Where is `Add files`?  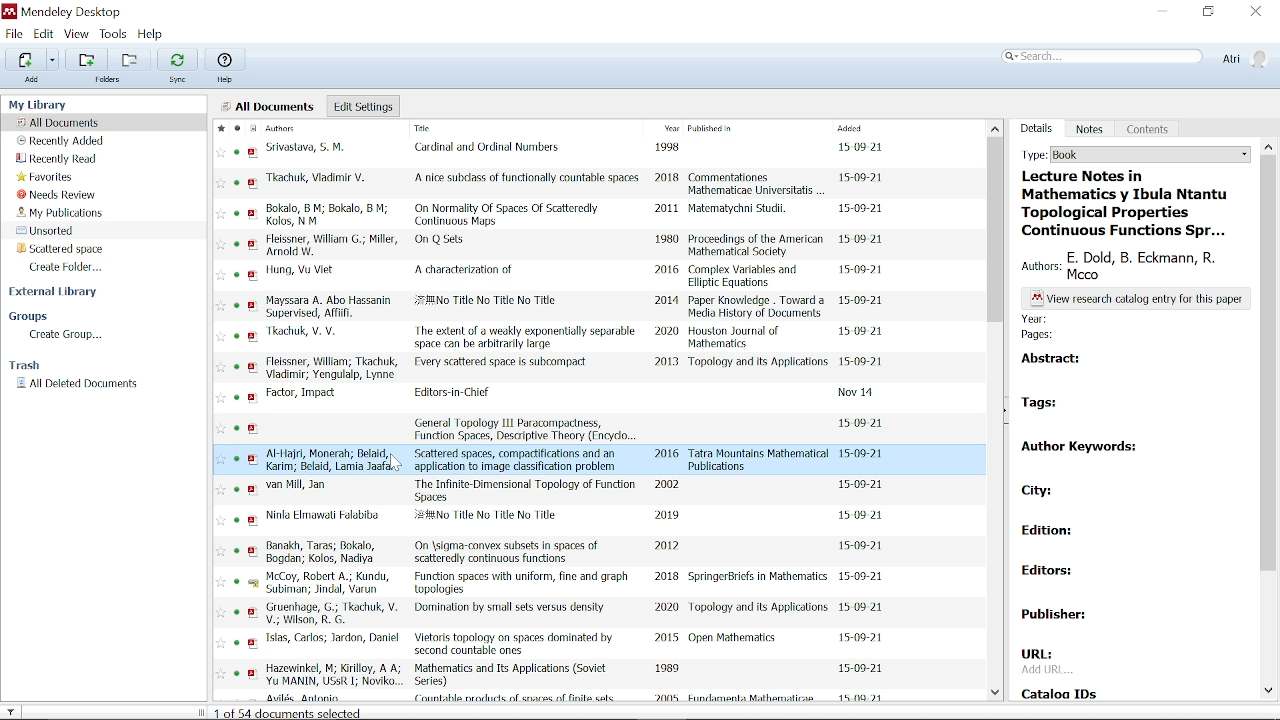
Add files is located at coordinates (25, 59).